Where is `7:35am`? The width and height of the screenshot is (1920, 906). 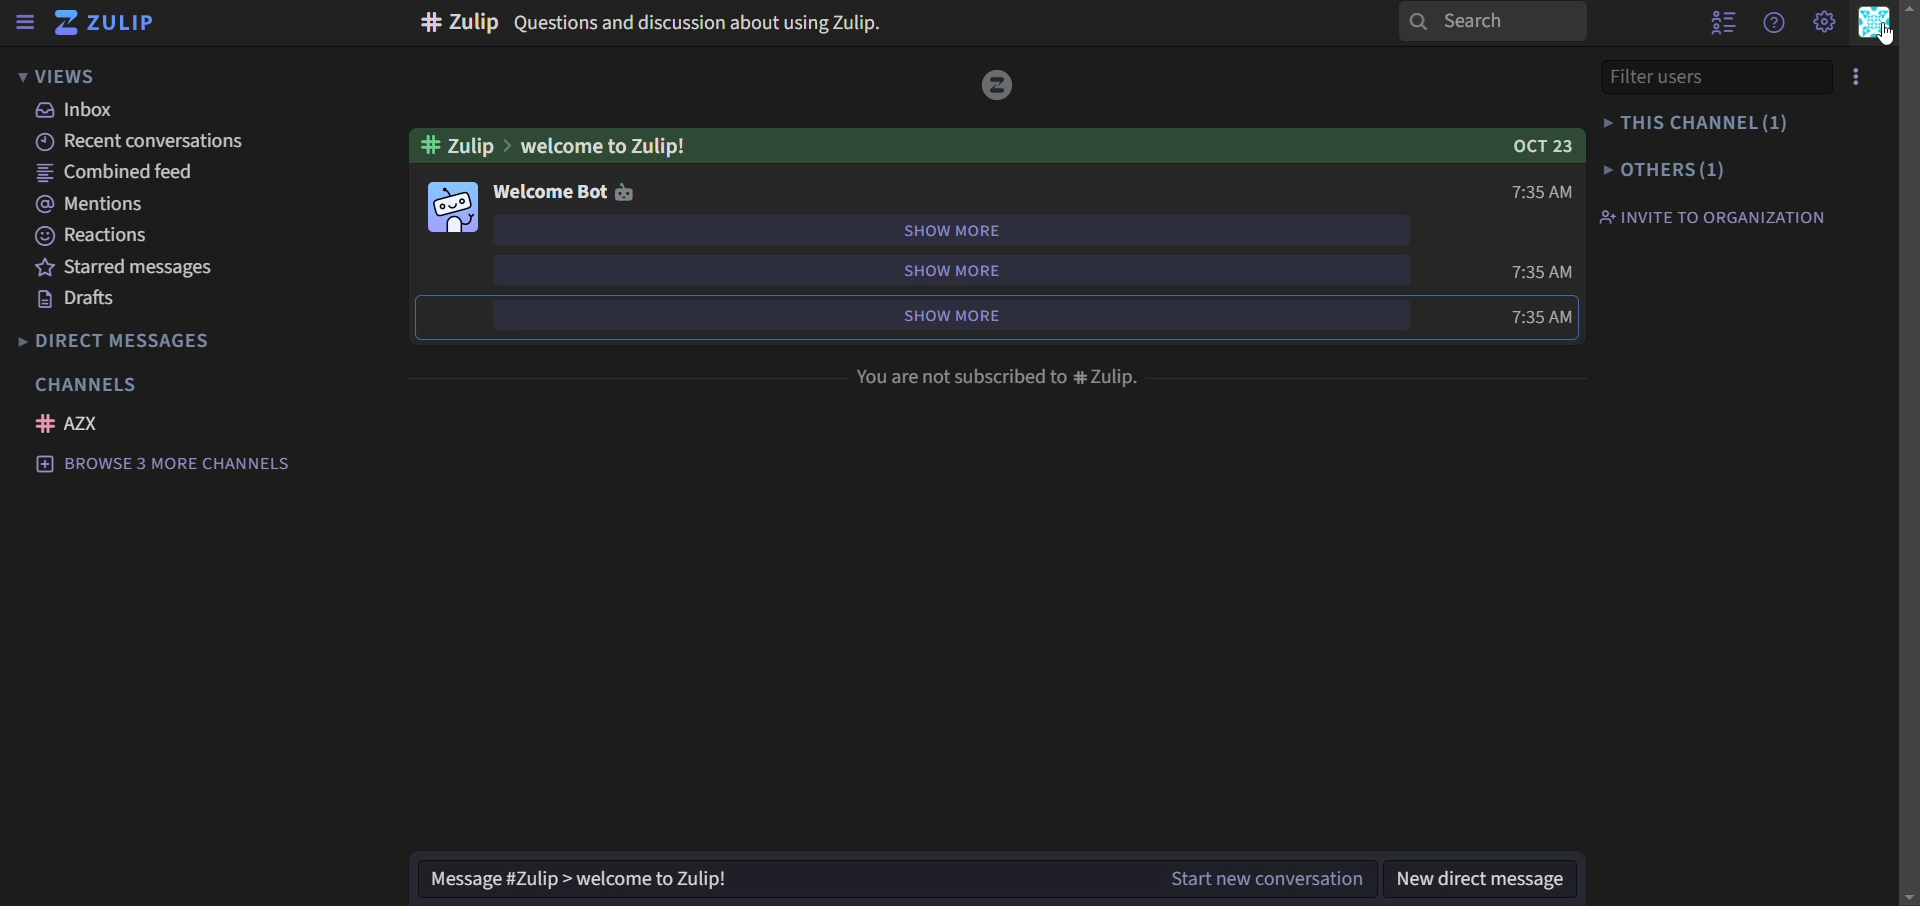
7:35am is located at coordinates (1519, 191).